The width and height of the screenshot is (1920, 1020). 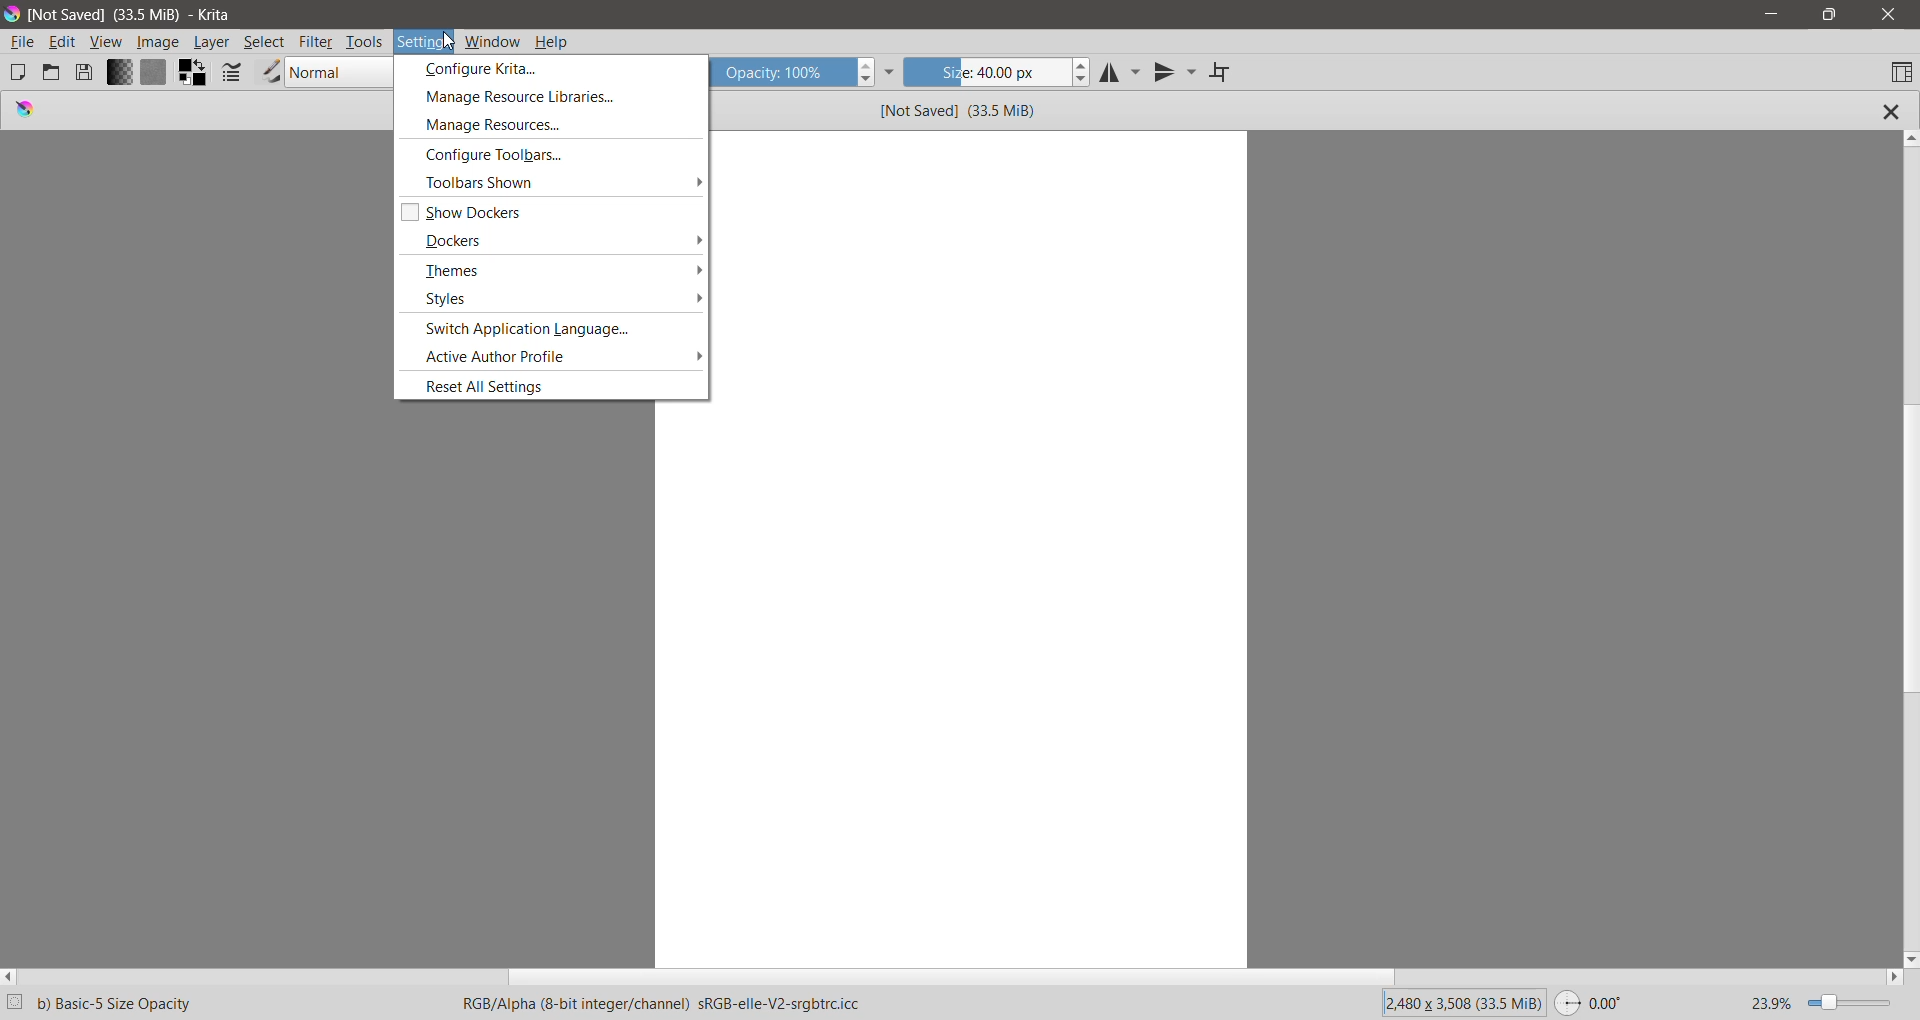 I want to click on Manage Resource Libraries, so click(x=521, y=95).